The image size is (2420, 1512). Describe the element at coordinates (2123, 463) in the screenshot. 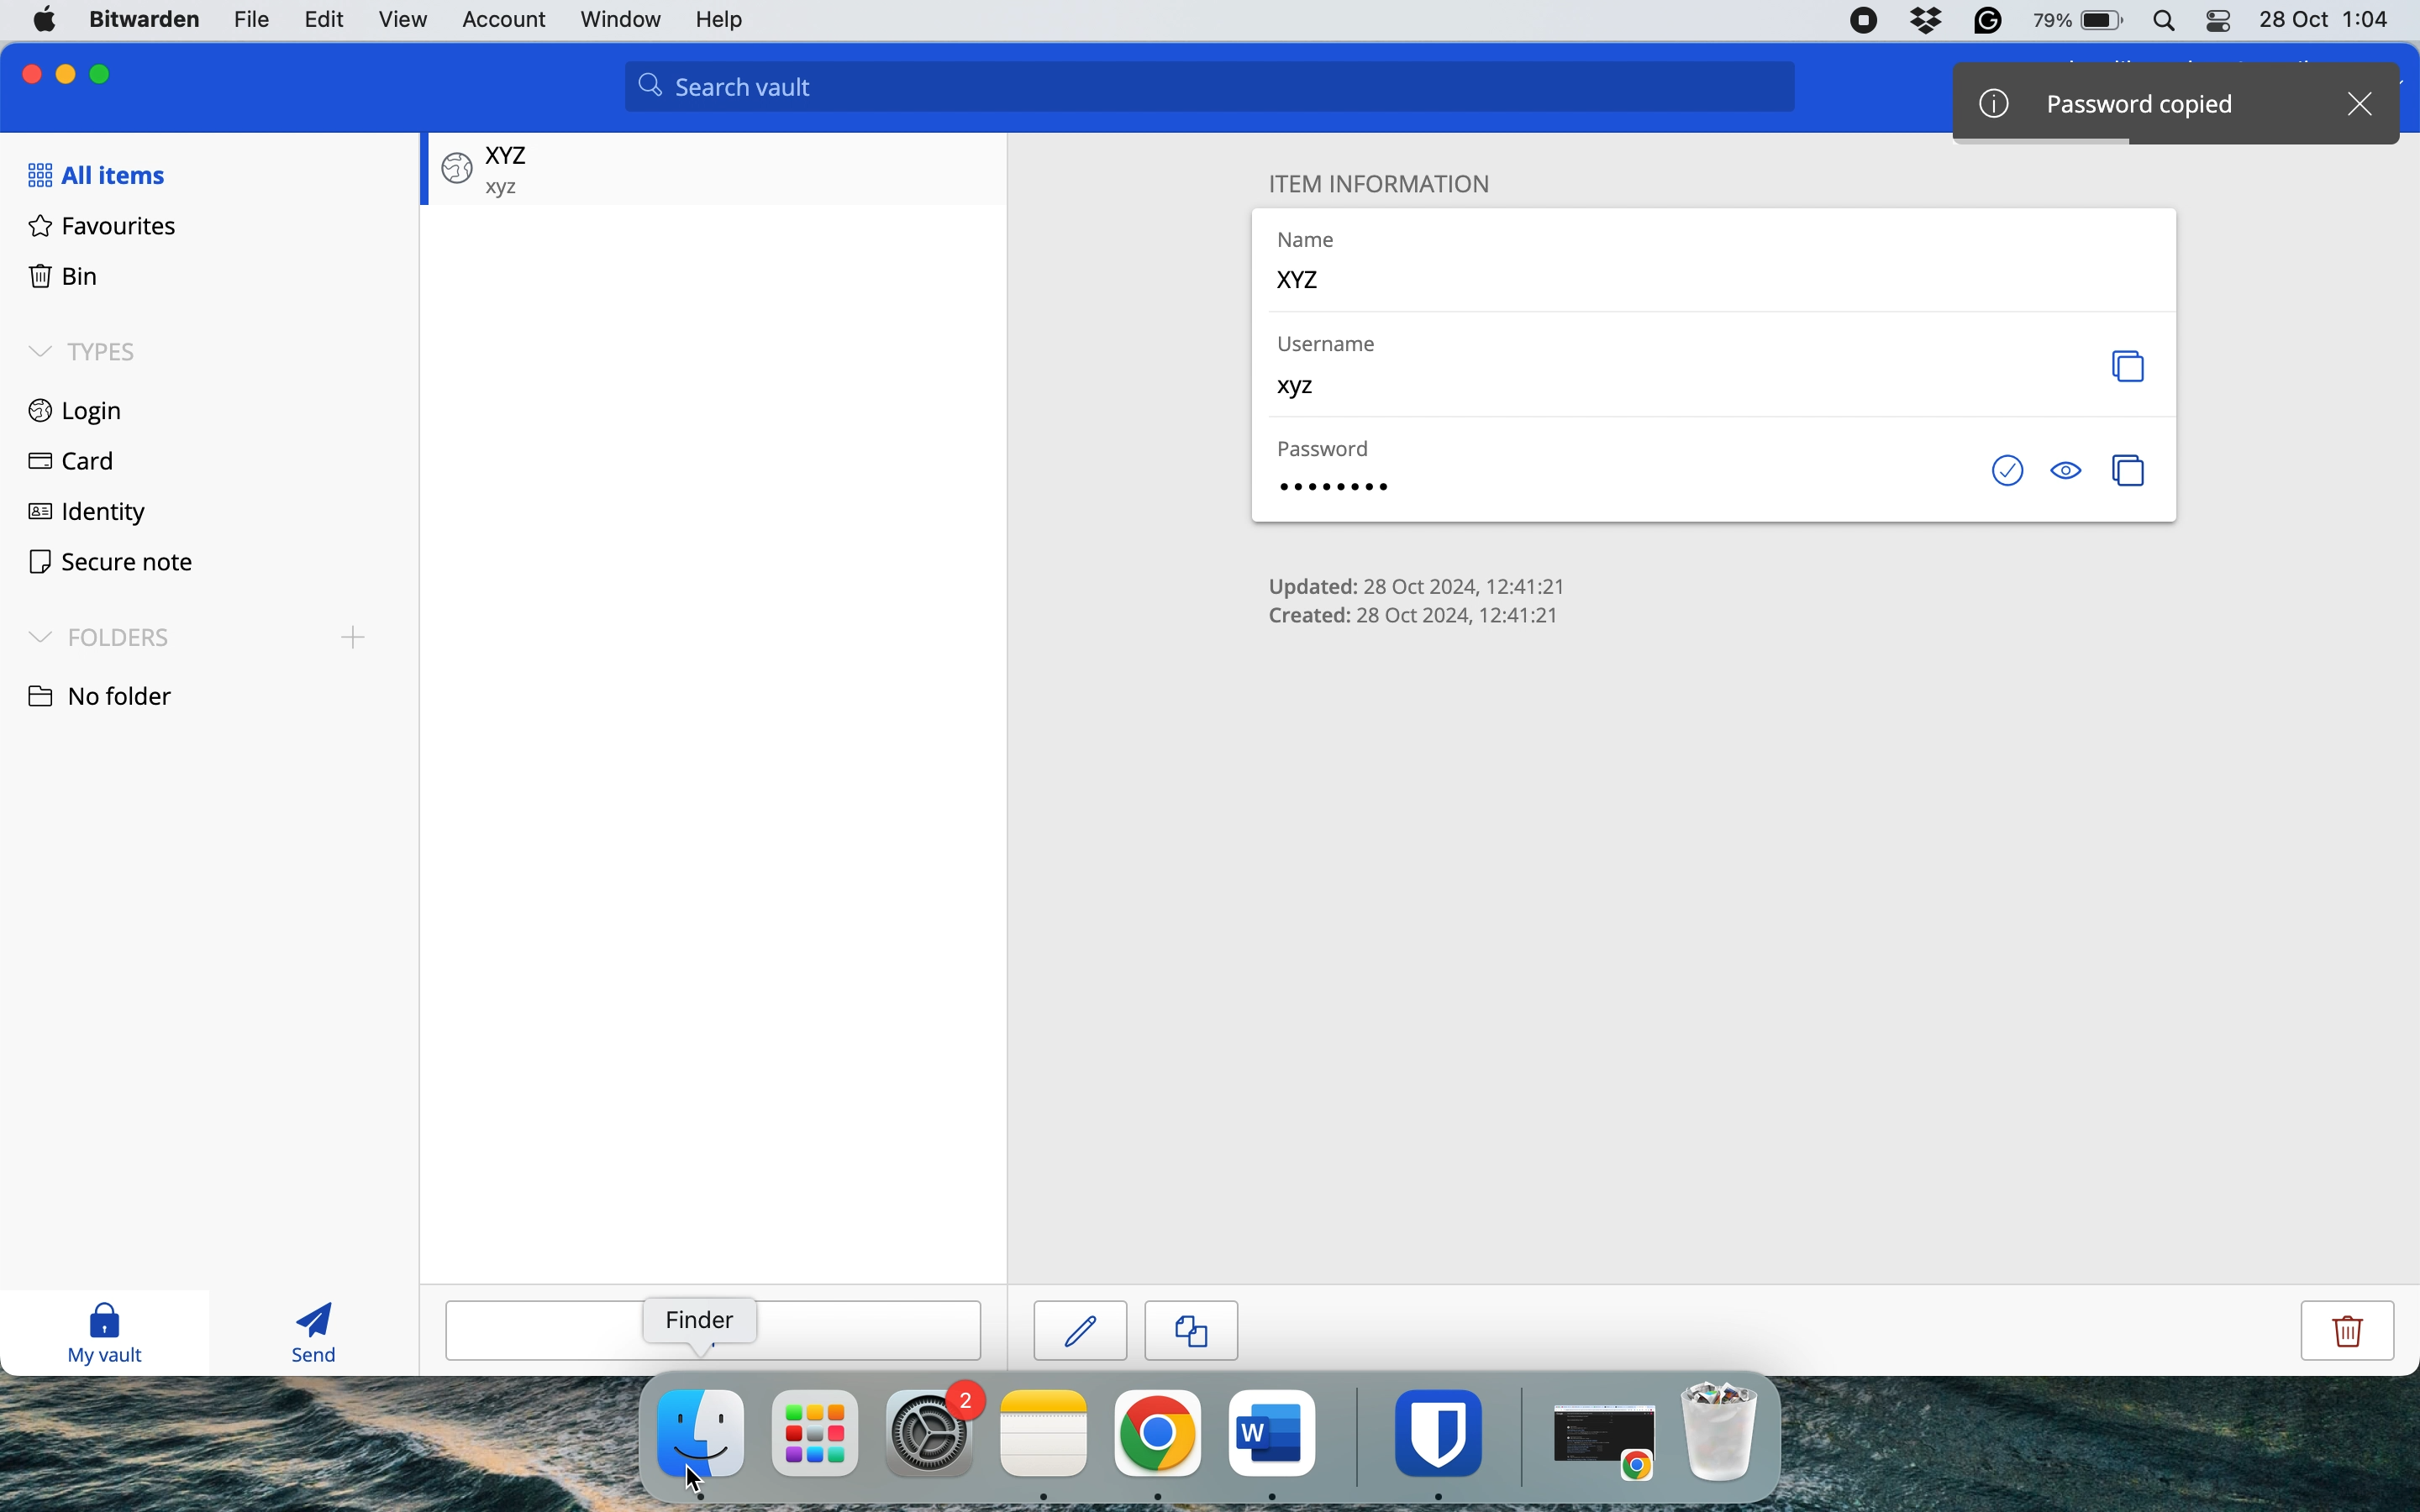

I see `copy` at that location.